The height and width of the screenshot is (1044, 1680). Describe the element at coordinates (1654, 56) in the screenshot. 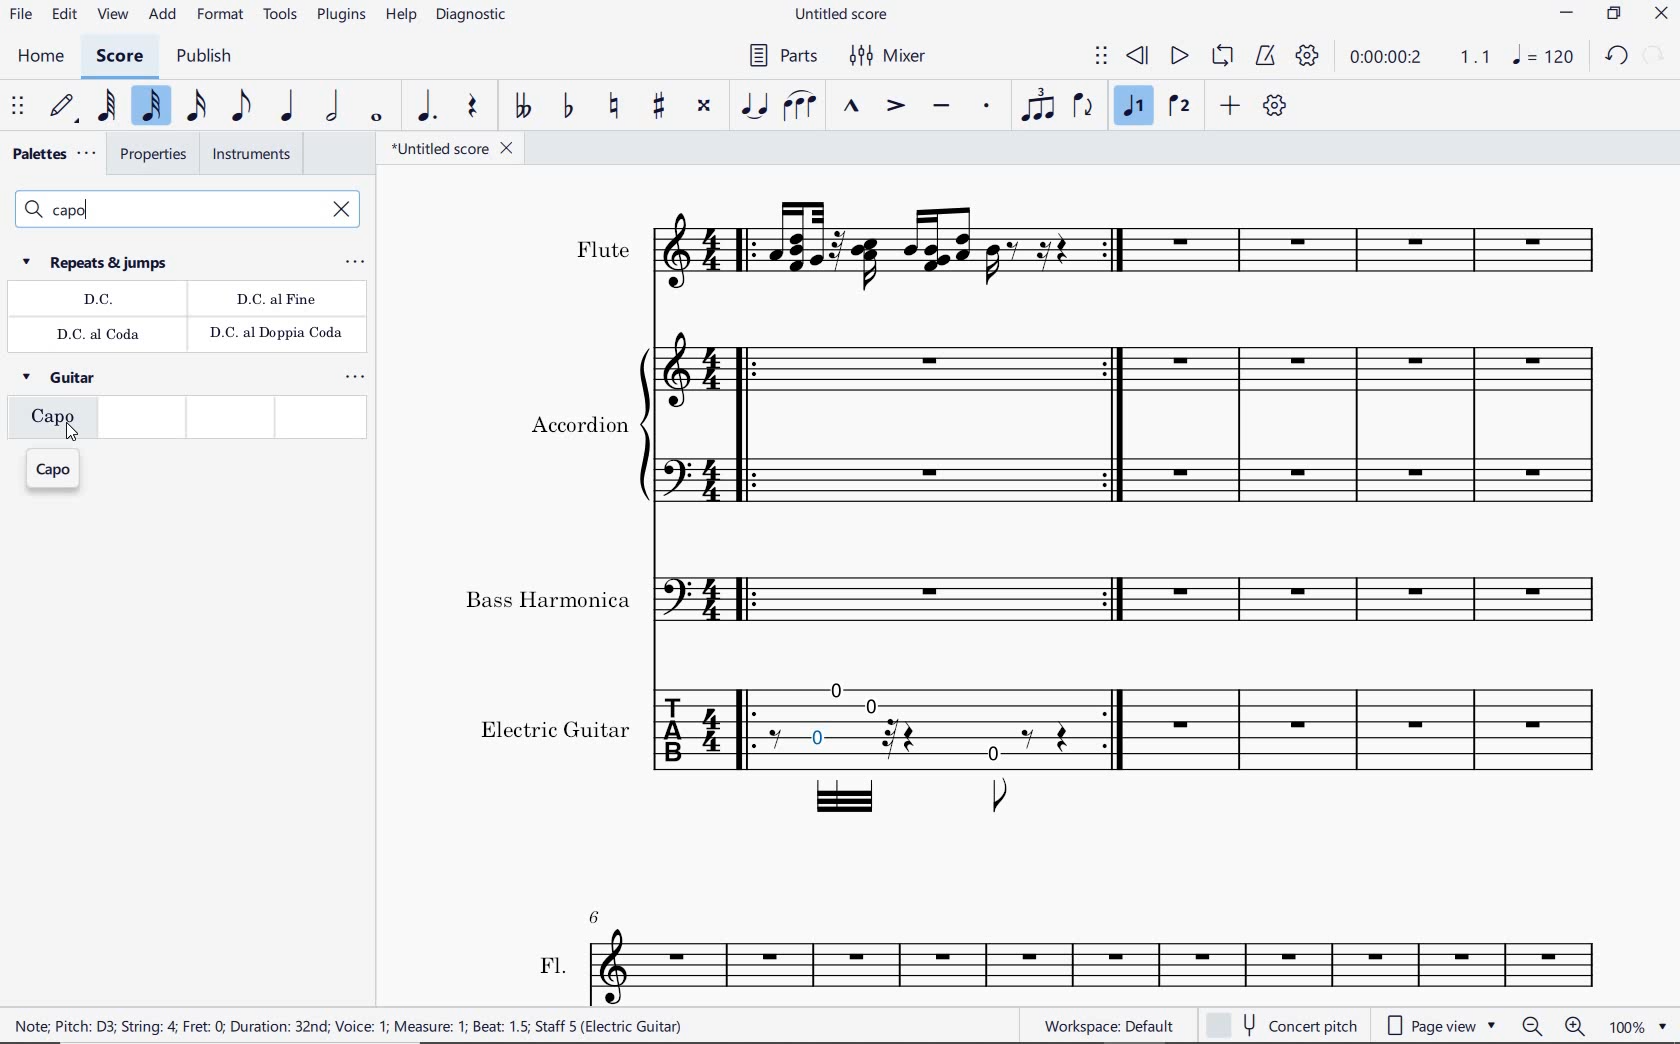

I see `restore down` at that location.